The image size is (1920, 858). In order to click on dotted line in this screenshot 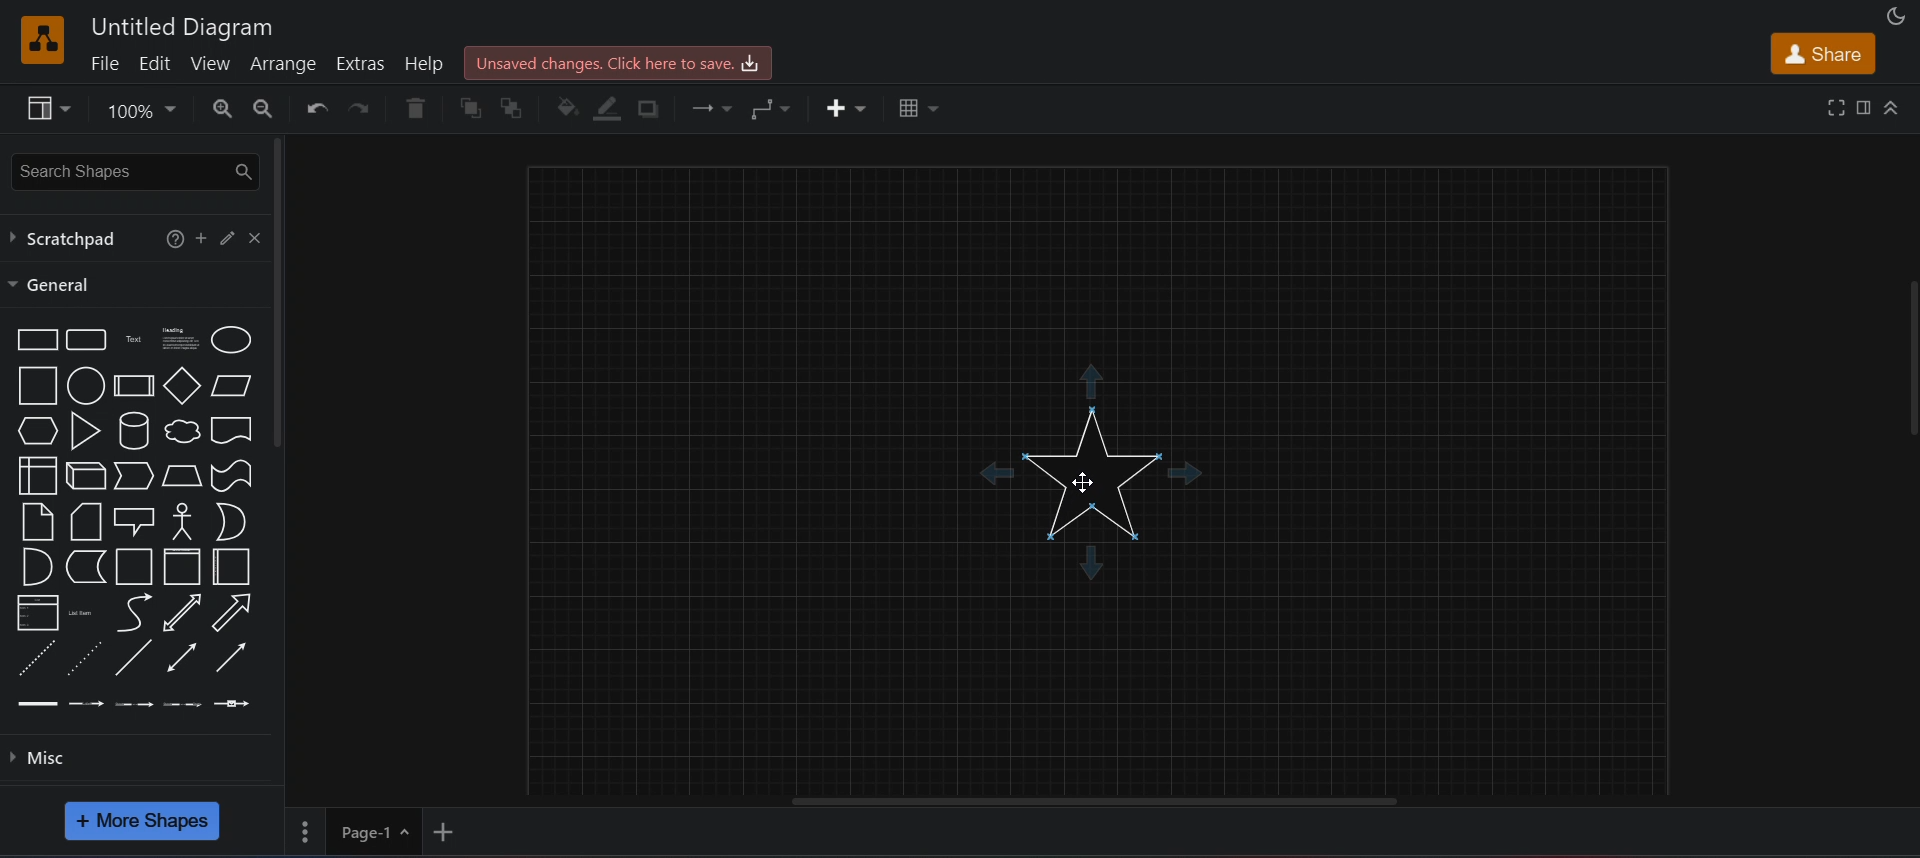, I will do `click(83, 657)`.